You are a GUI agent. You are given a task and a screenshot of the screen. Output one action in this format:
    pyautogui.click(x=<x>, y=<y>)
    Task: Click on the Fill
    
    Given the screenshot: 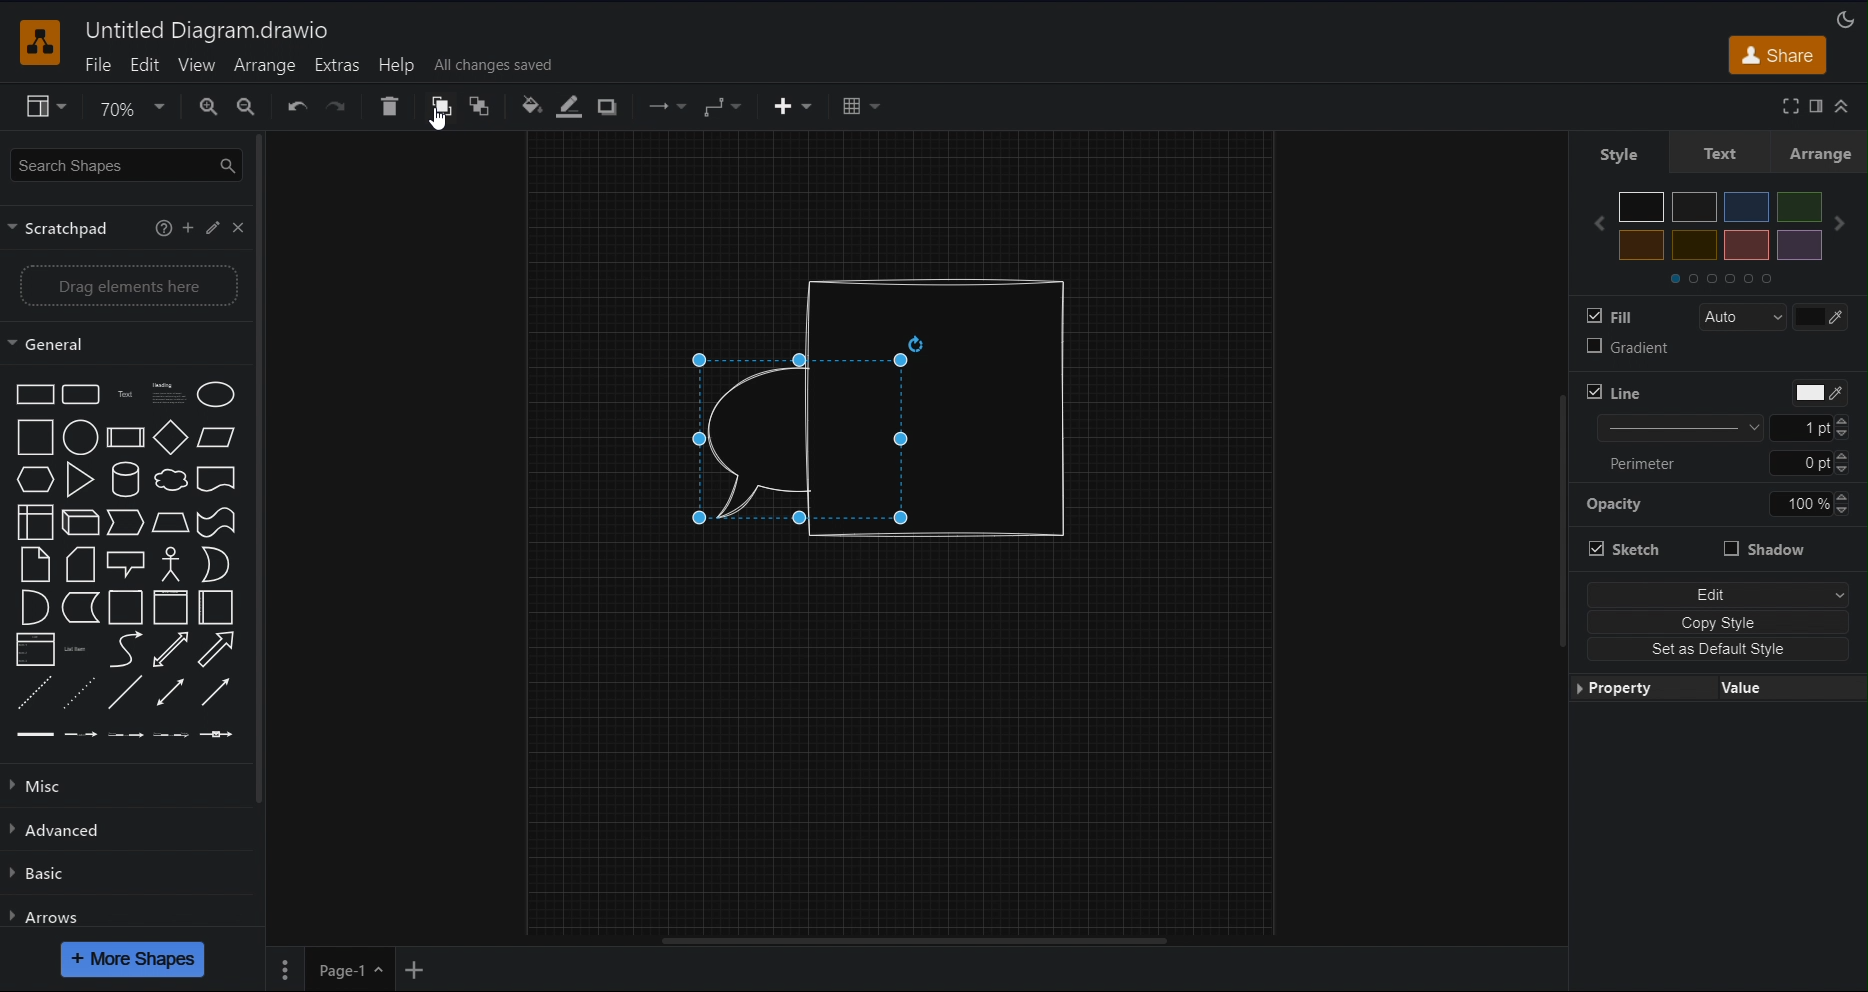 What is the action you would take?
    pyautogui.click(x=1609, y=316)
    